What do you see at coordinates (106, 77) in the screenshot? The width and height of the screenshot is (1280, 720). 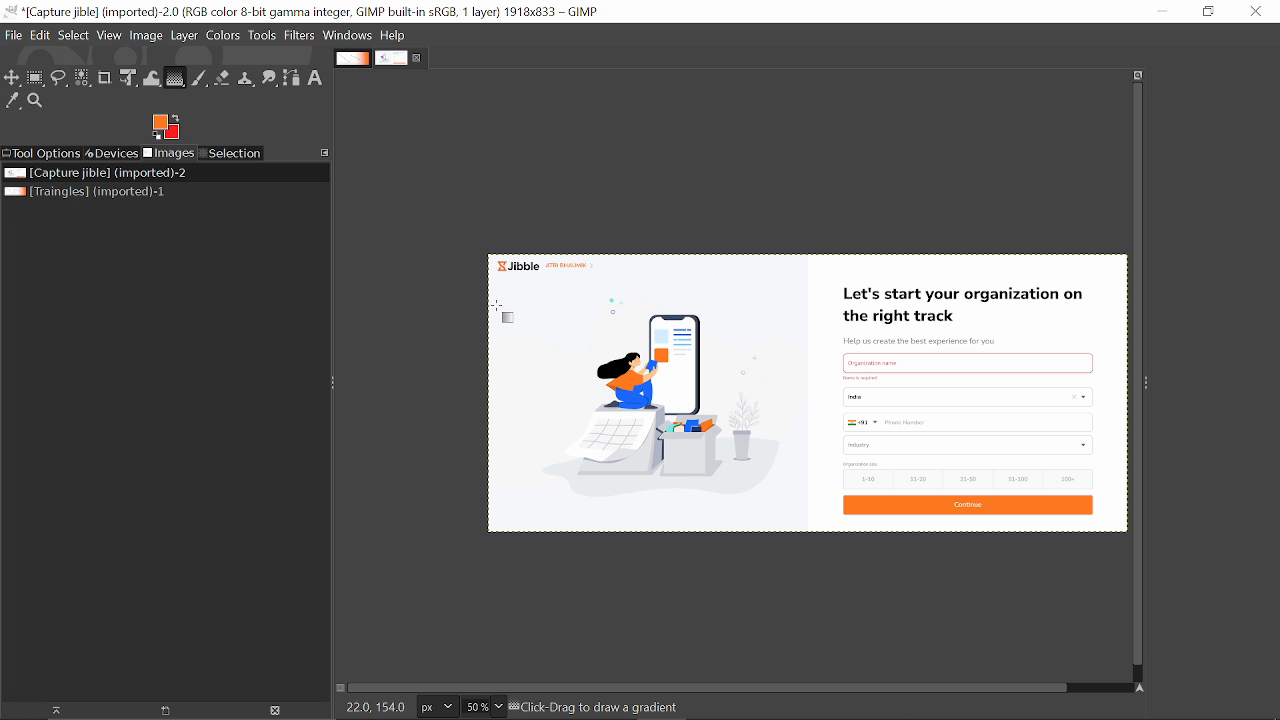 I see `Crop tool` at bounding box center [106, 77].